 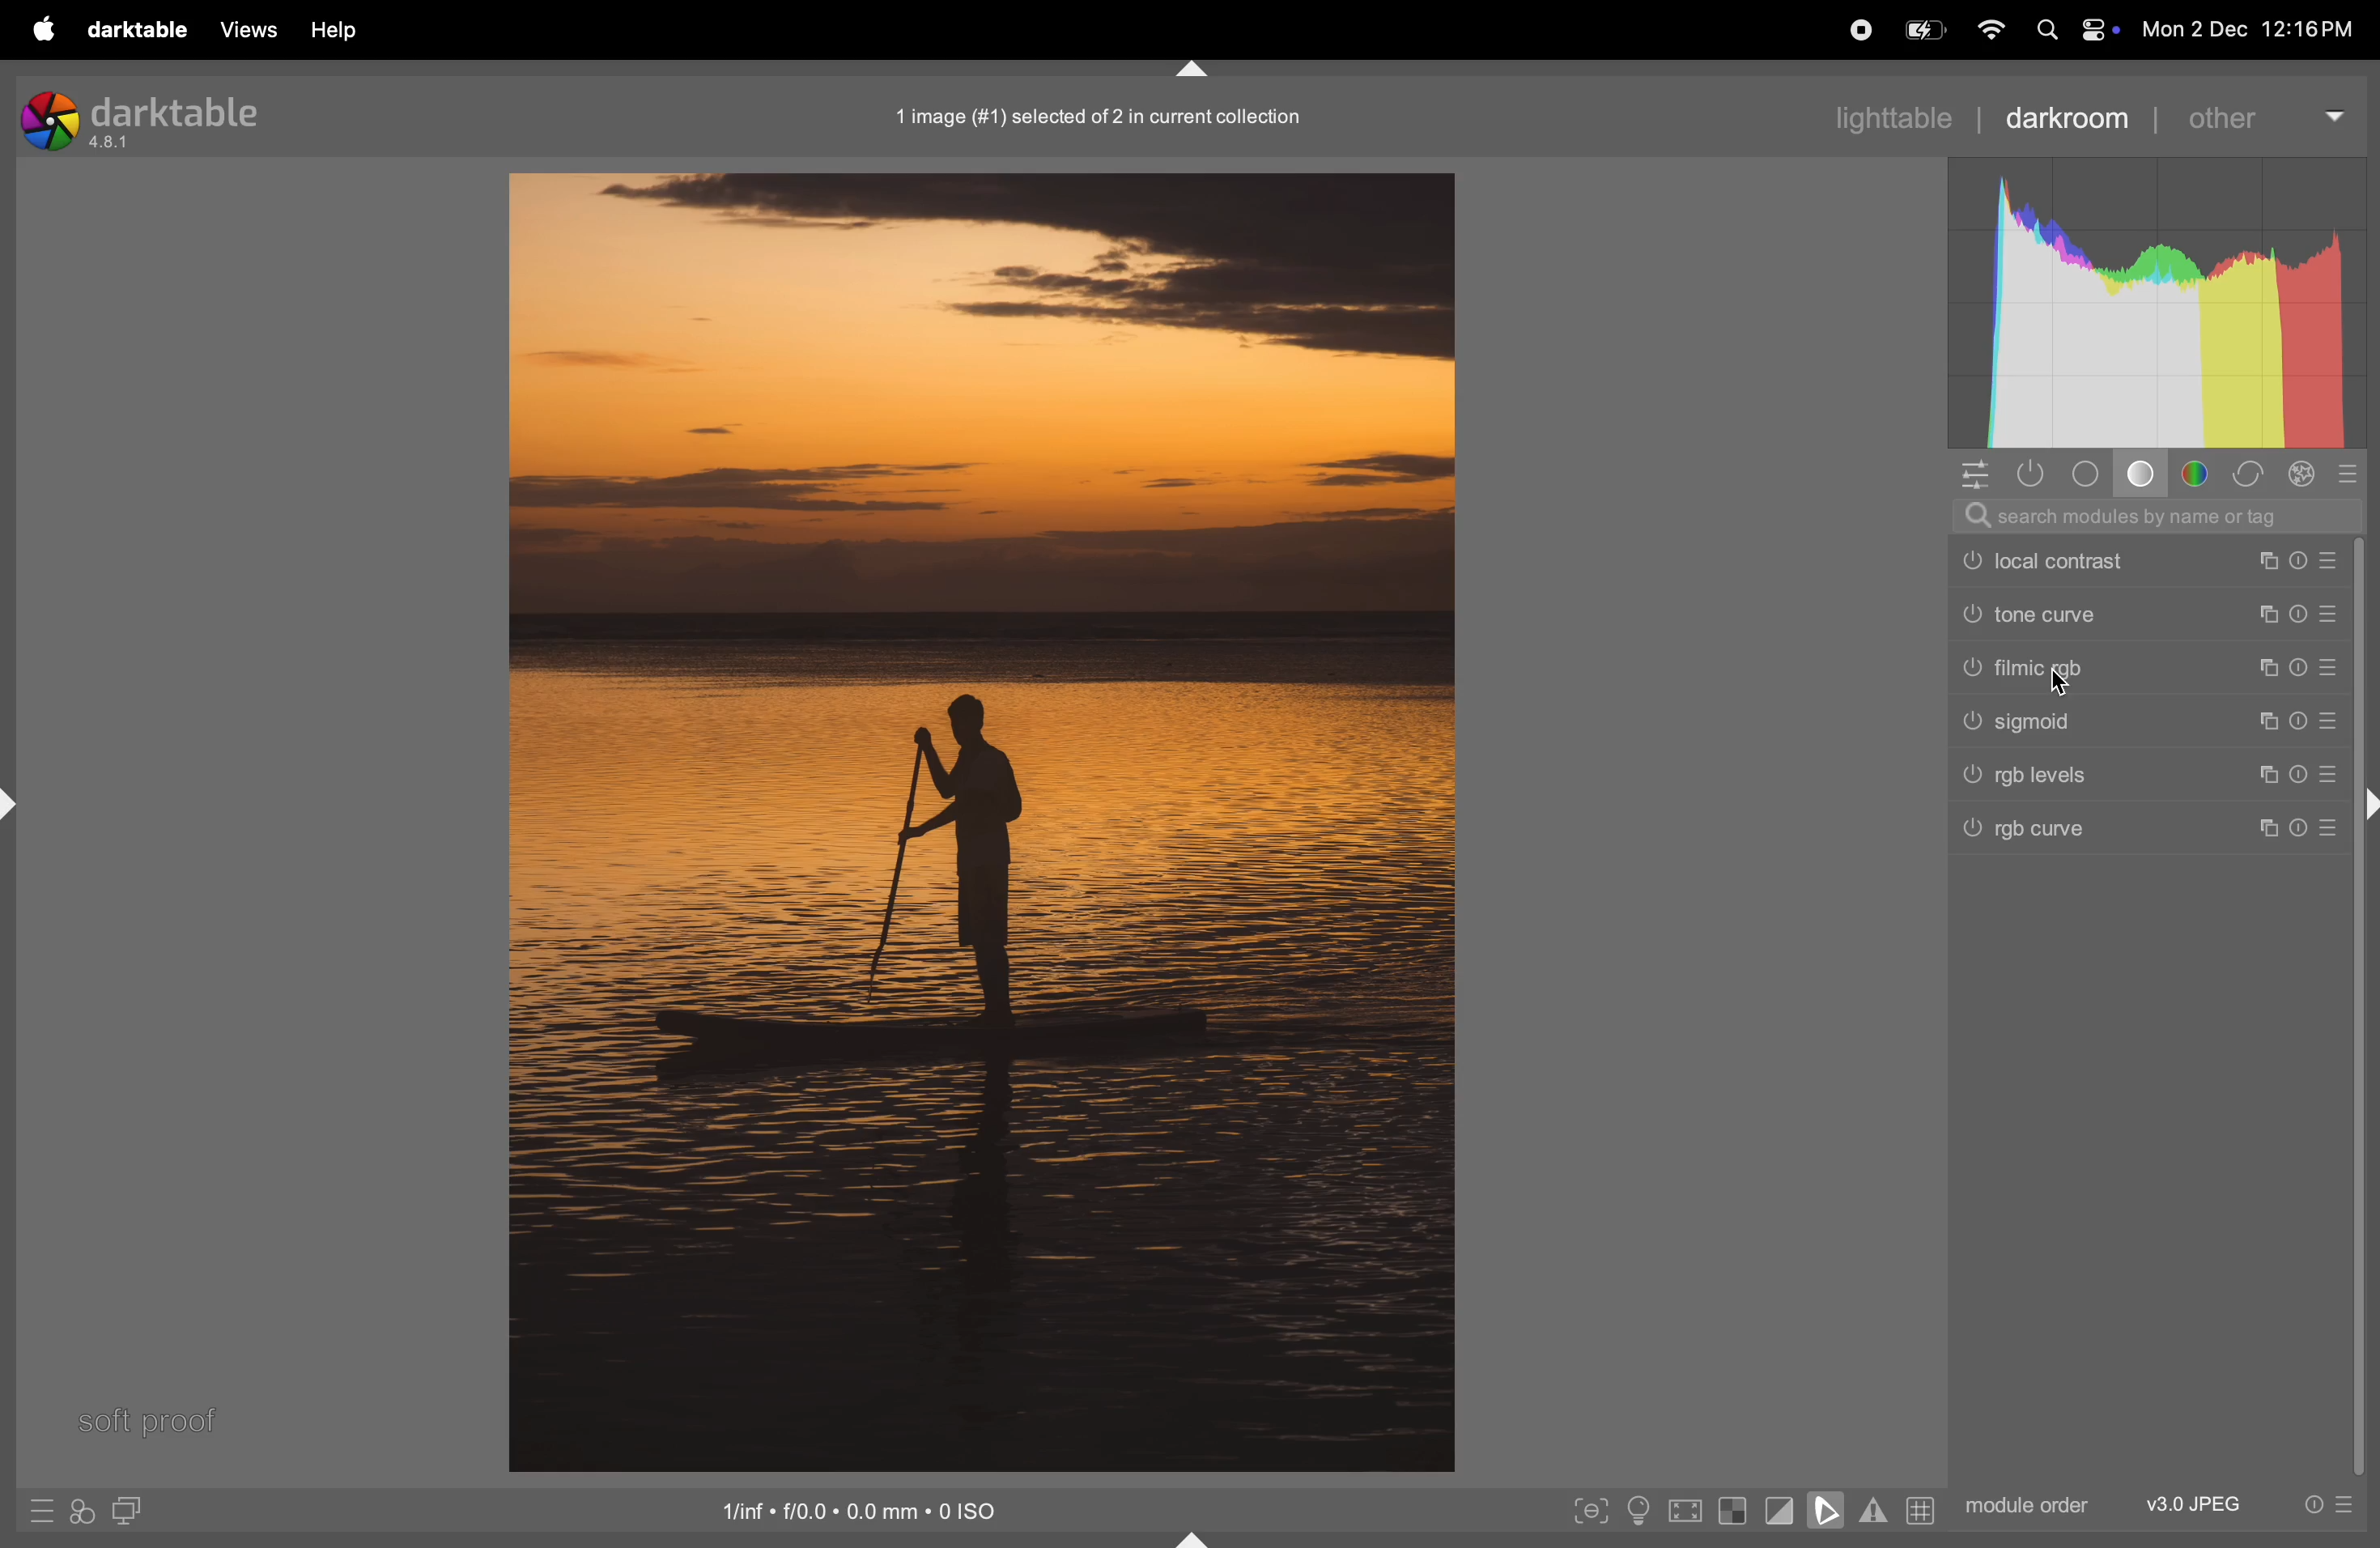 I want to click on color, so click(x=2201, y=474).